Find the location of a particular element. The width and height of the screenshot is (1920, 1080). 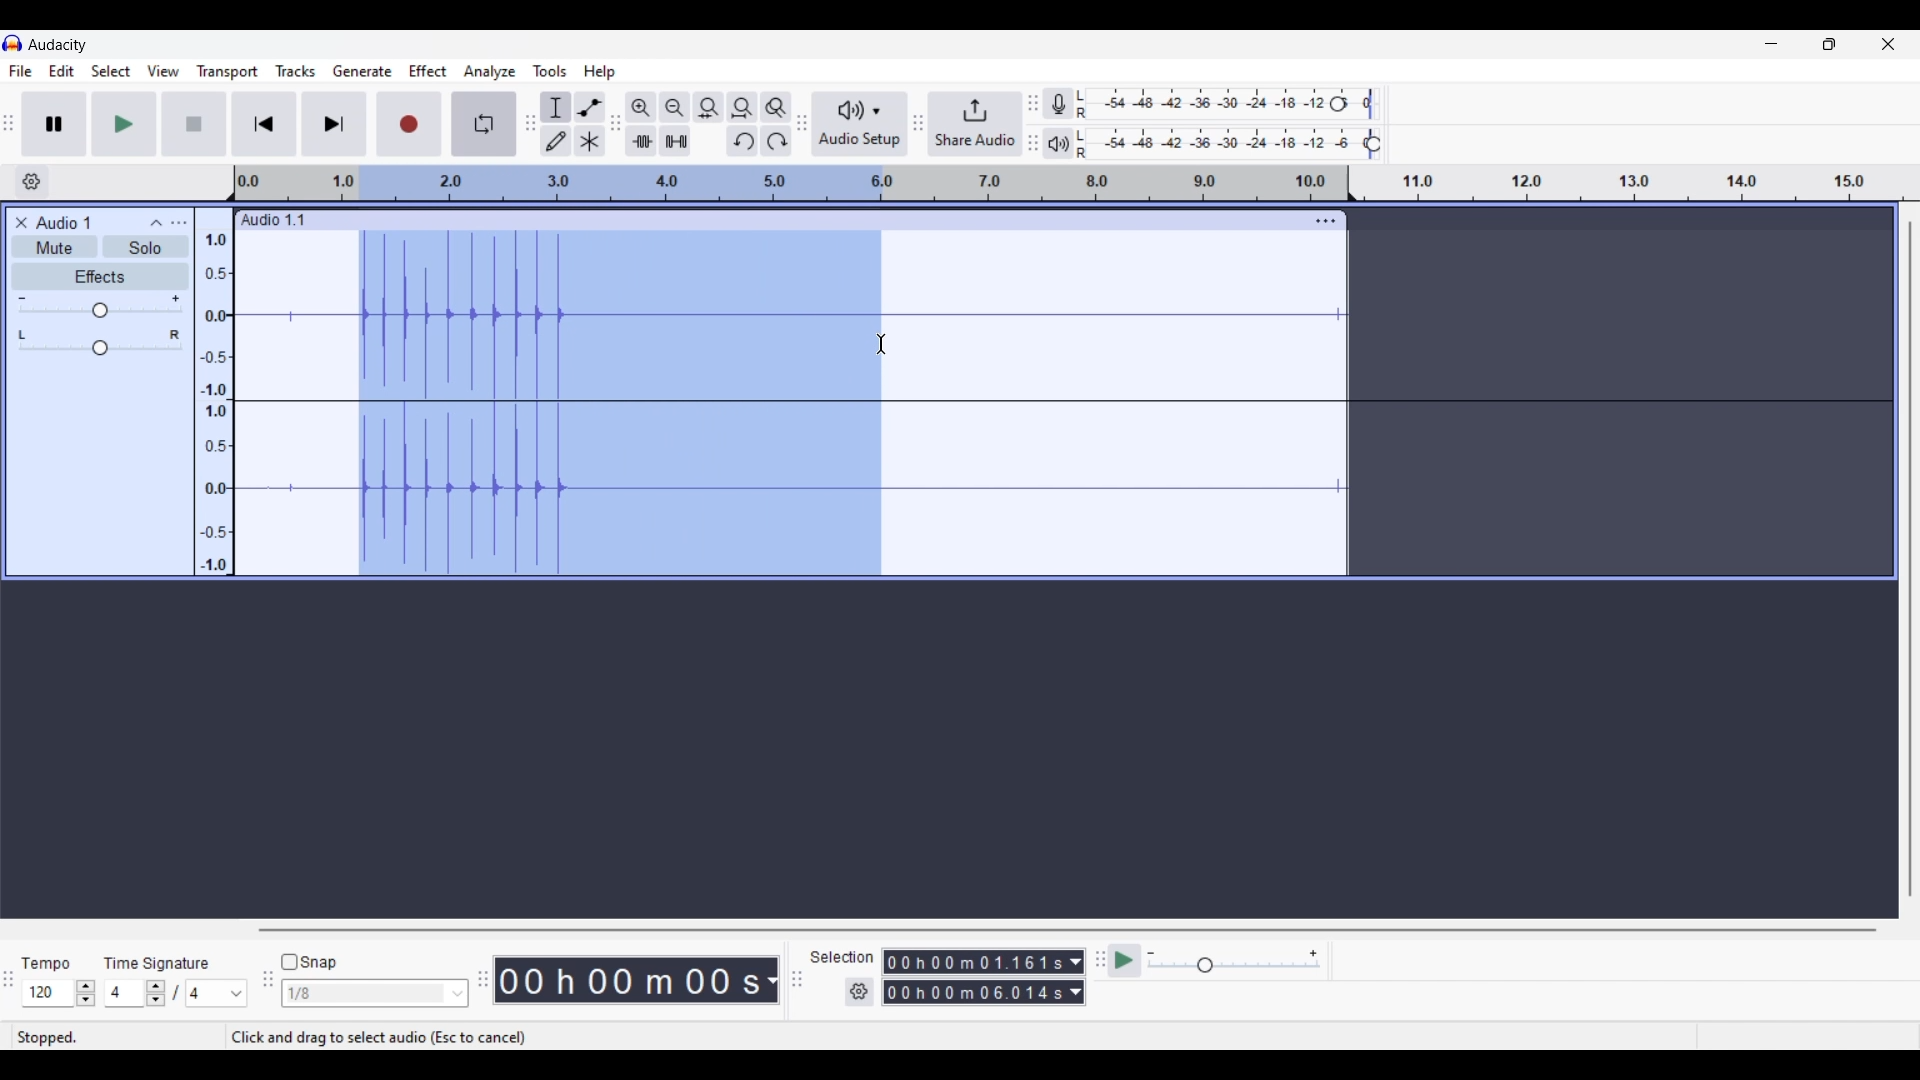

Zoom toggle is located at coordinates (776, 107).